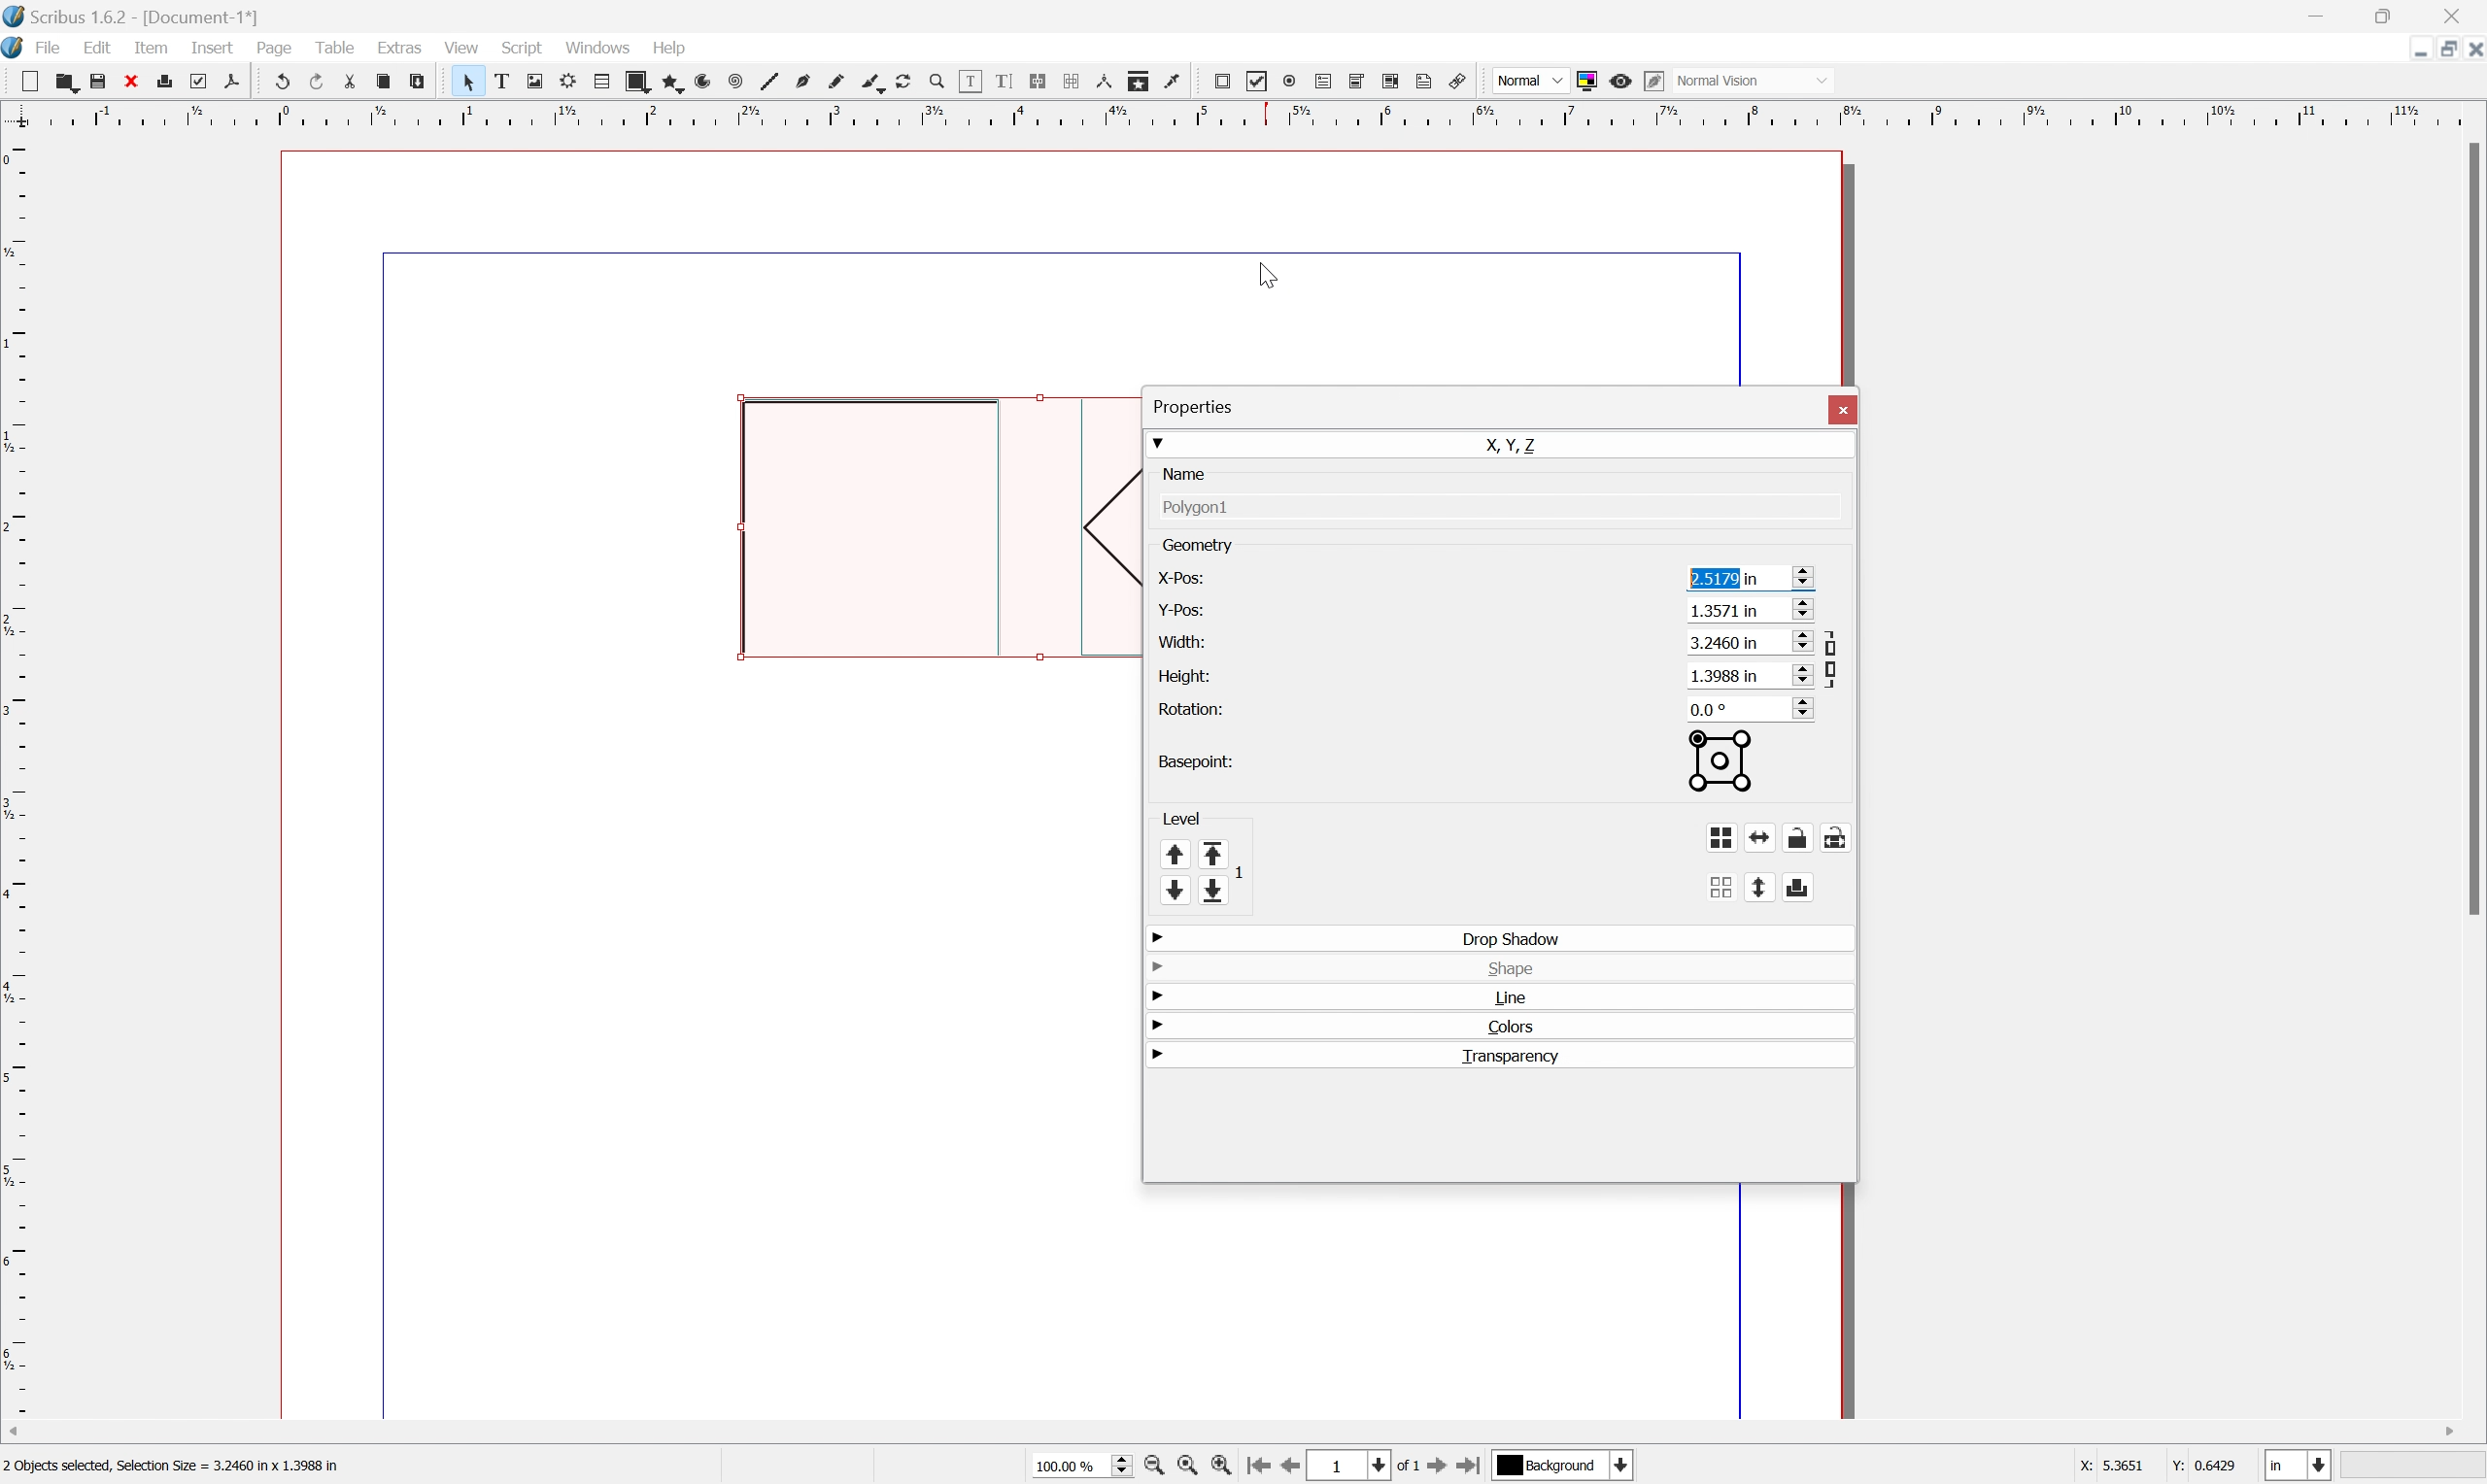  I want to click on pdf push button, so click(1221, 81).